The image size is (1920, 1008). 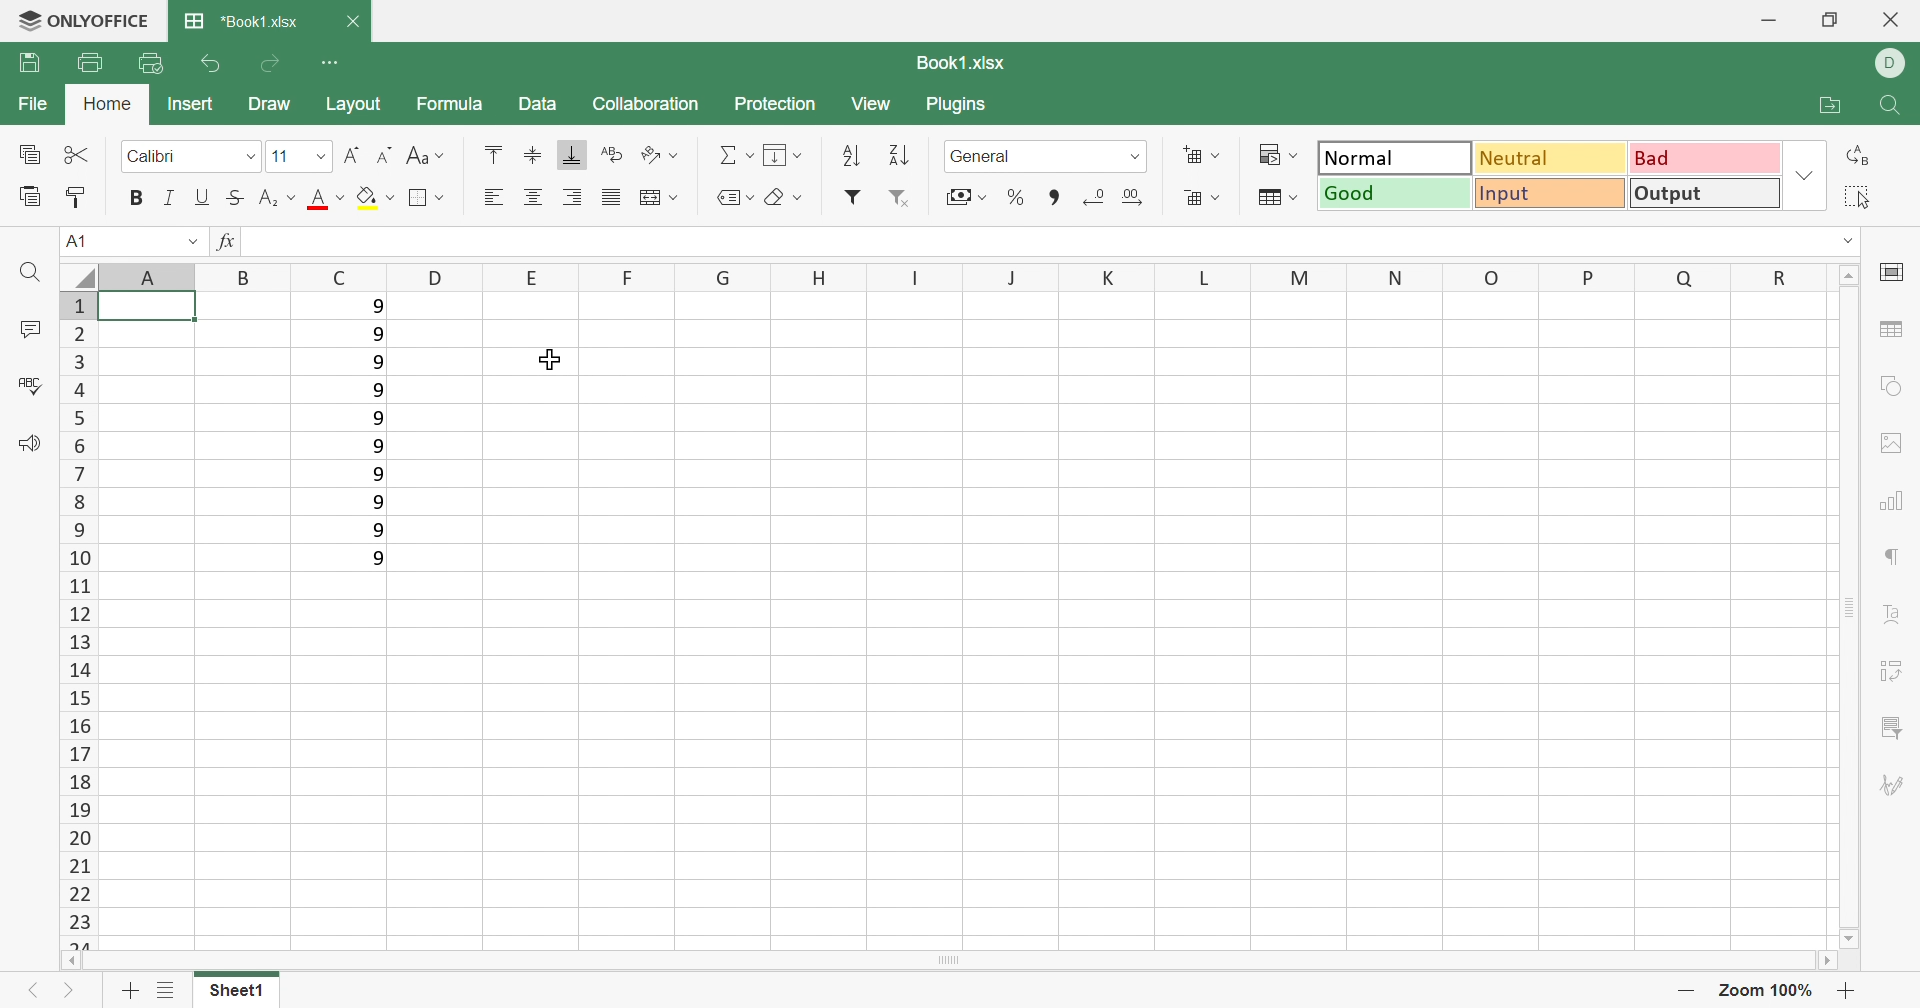 I want to click on Replace, so click(x=1859, y=157).